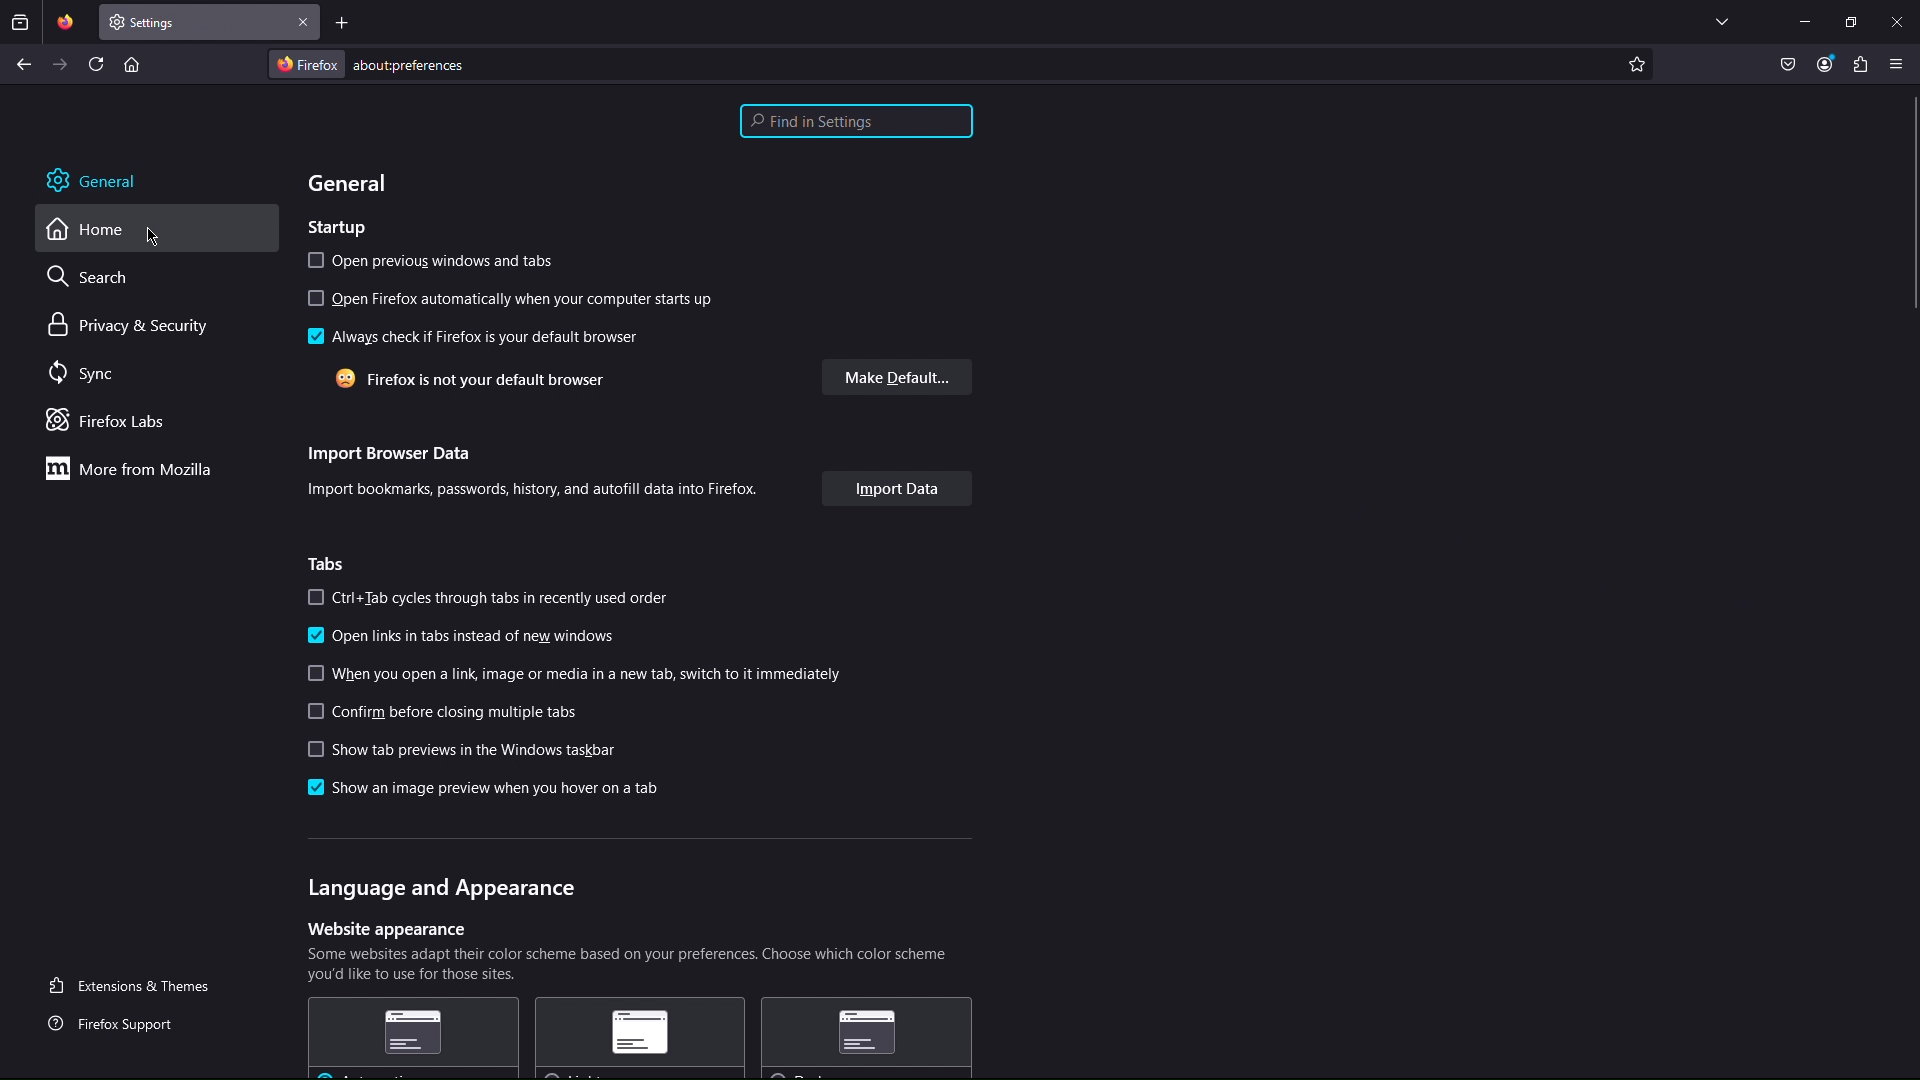  I want to click on Open previous windows and tabs, so click(432, 260).